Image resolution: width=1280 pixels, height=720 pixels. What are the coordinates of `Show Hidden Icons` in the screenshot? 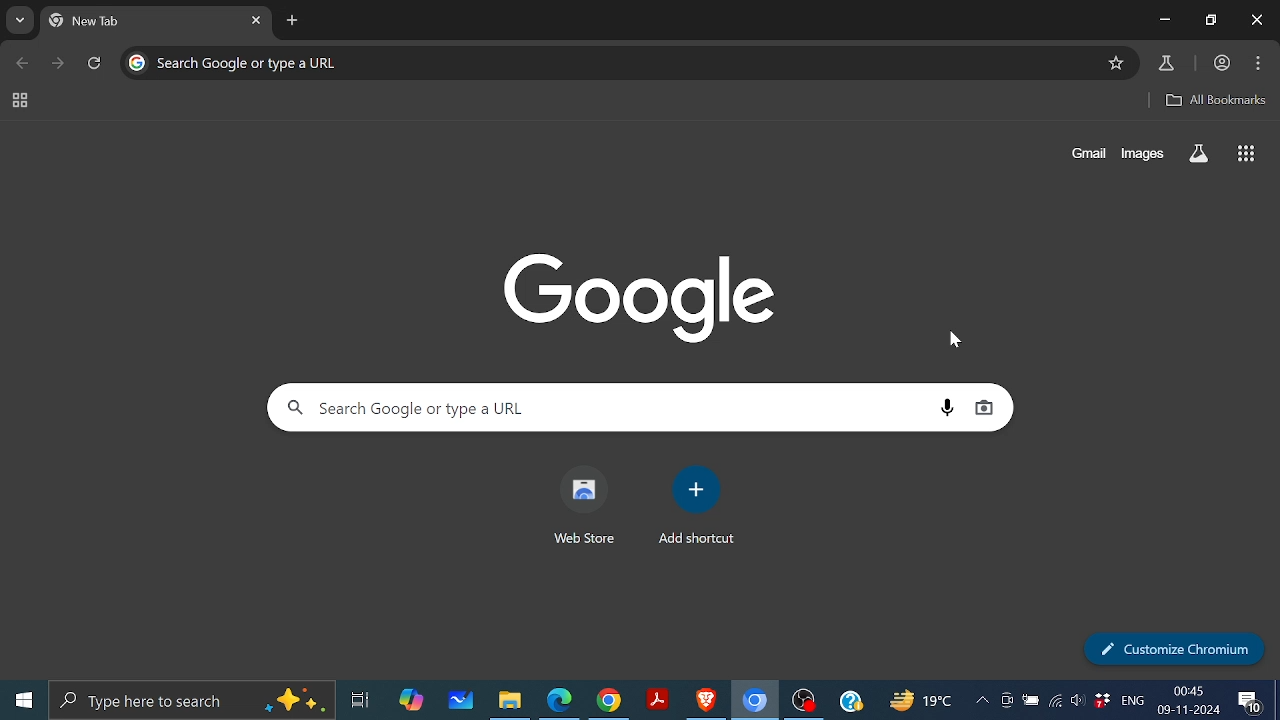 It's located at (981, 700).